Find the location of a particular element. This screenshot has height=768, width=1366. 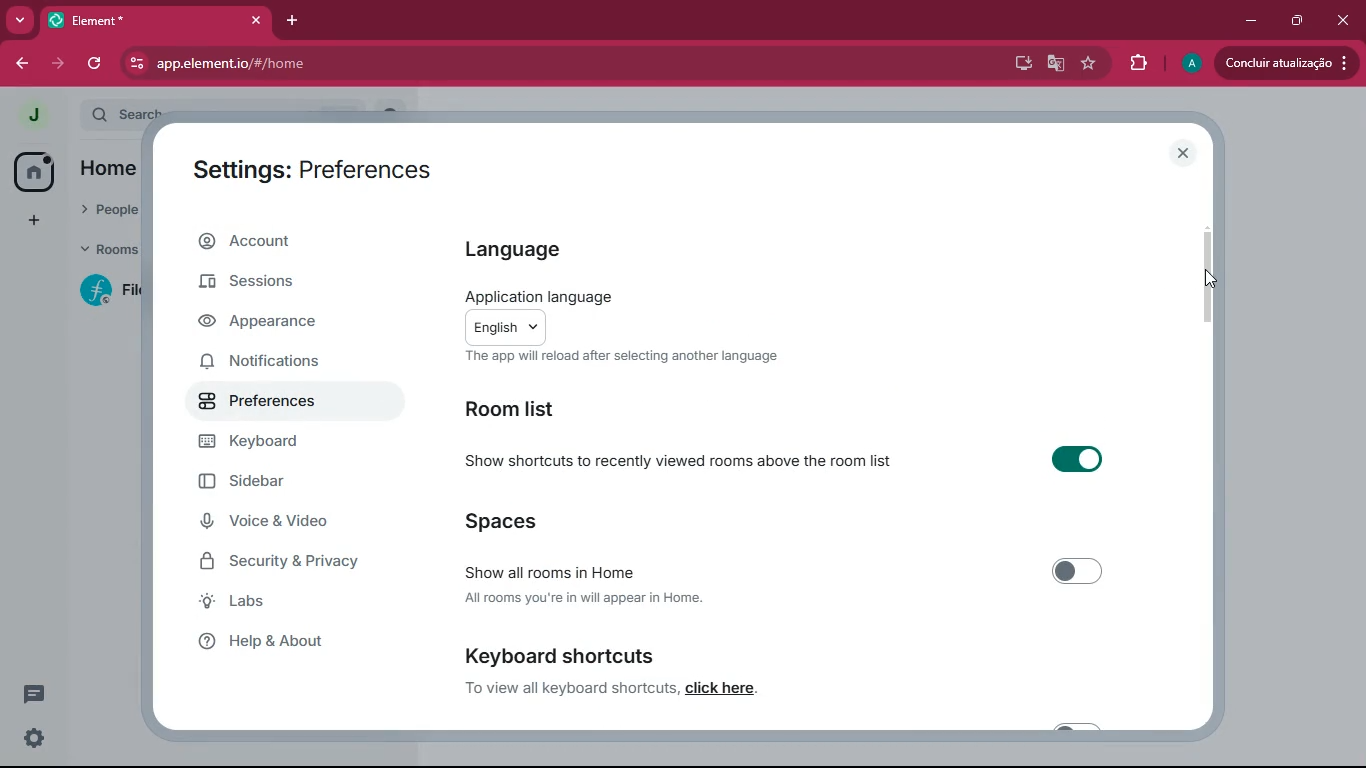

desktop is located at coordinates (1016, 64).